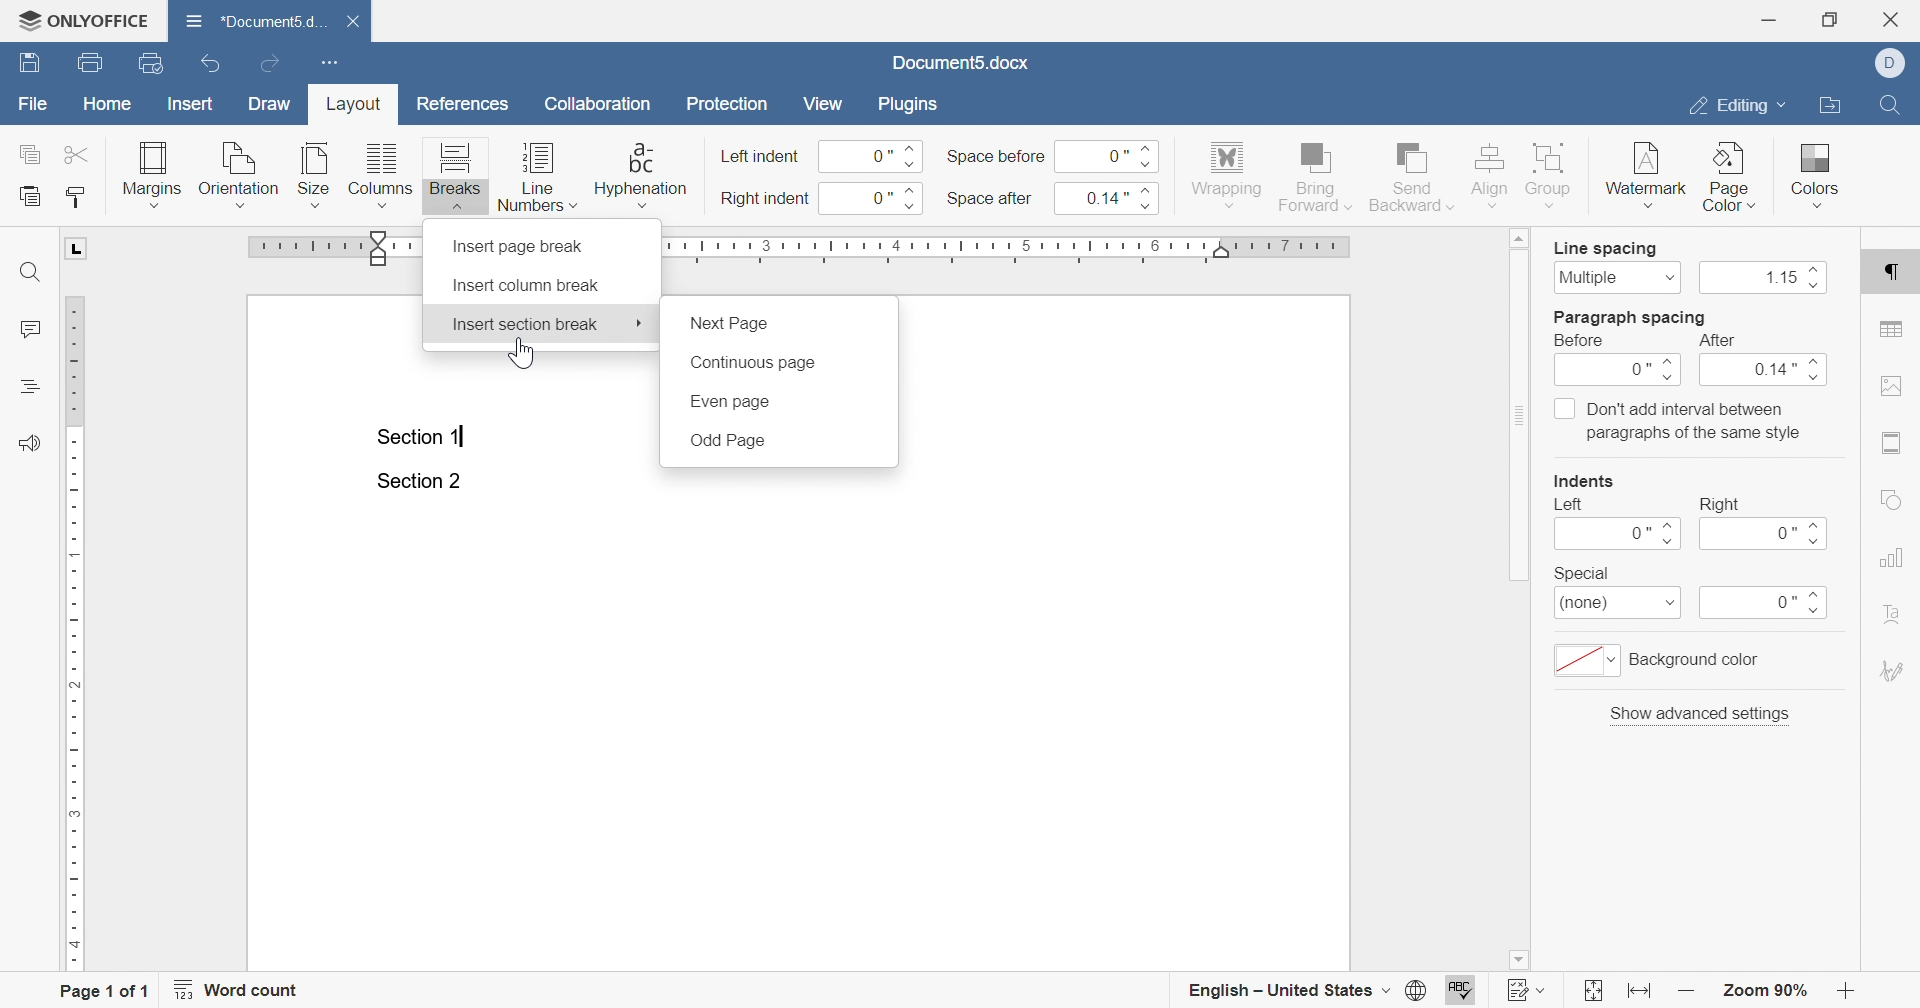 The width and height of the screenshot is (1920, 1008). What do you see at coordinates (109, 989) in the screenshot?
I see `page 1 of 1` at bounding box center [109, 989].